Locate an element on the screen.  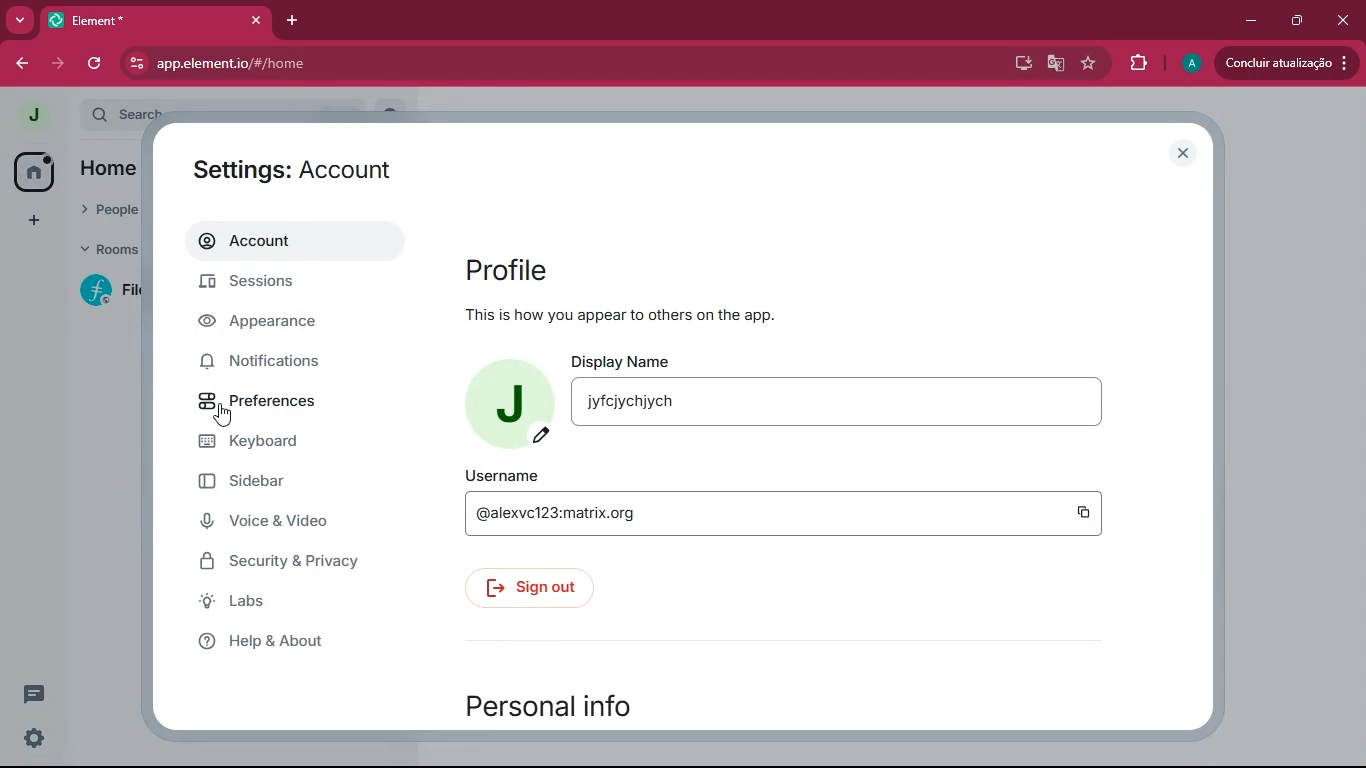
close tab is located at coordinates (256, 20).